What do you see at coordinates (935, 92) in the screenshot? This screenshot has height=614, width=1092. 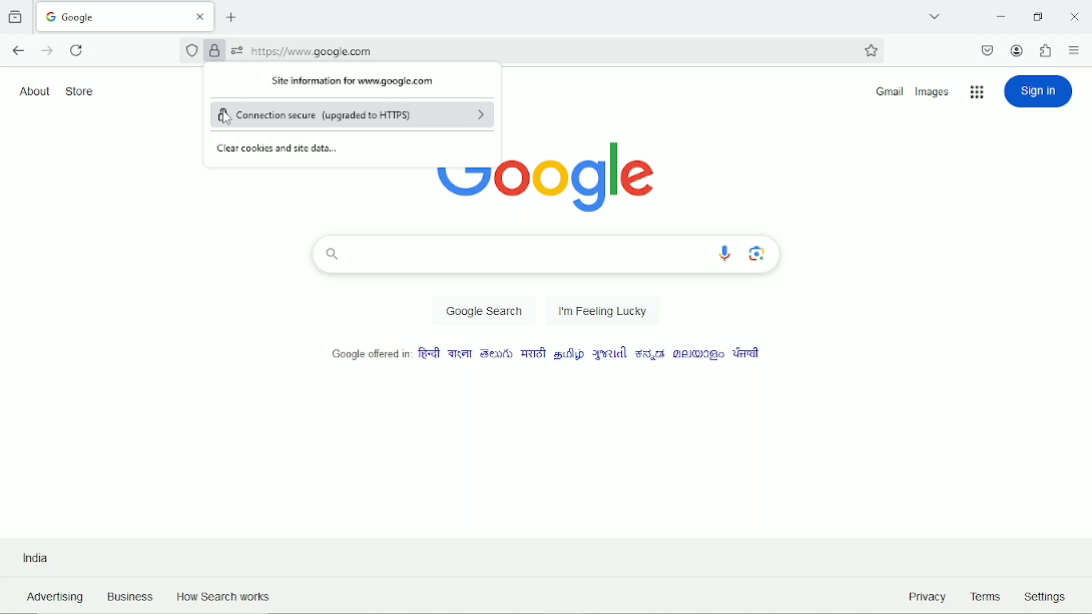 I see `Images` at bounding box center [935, 92].